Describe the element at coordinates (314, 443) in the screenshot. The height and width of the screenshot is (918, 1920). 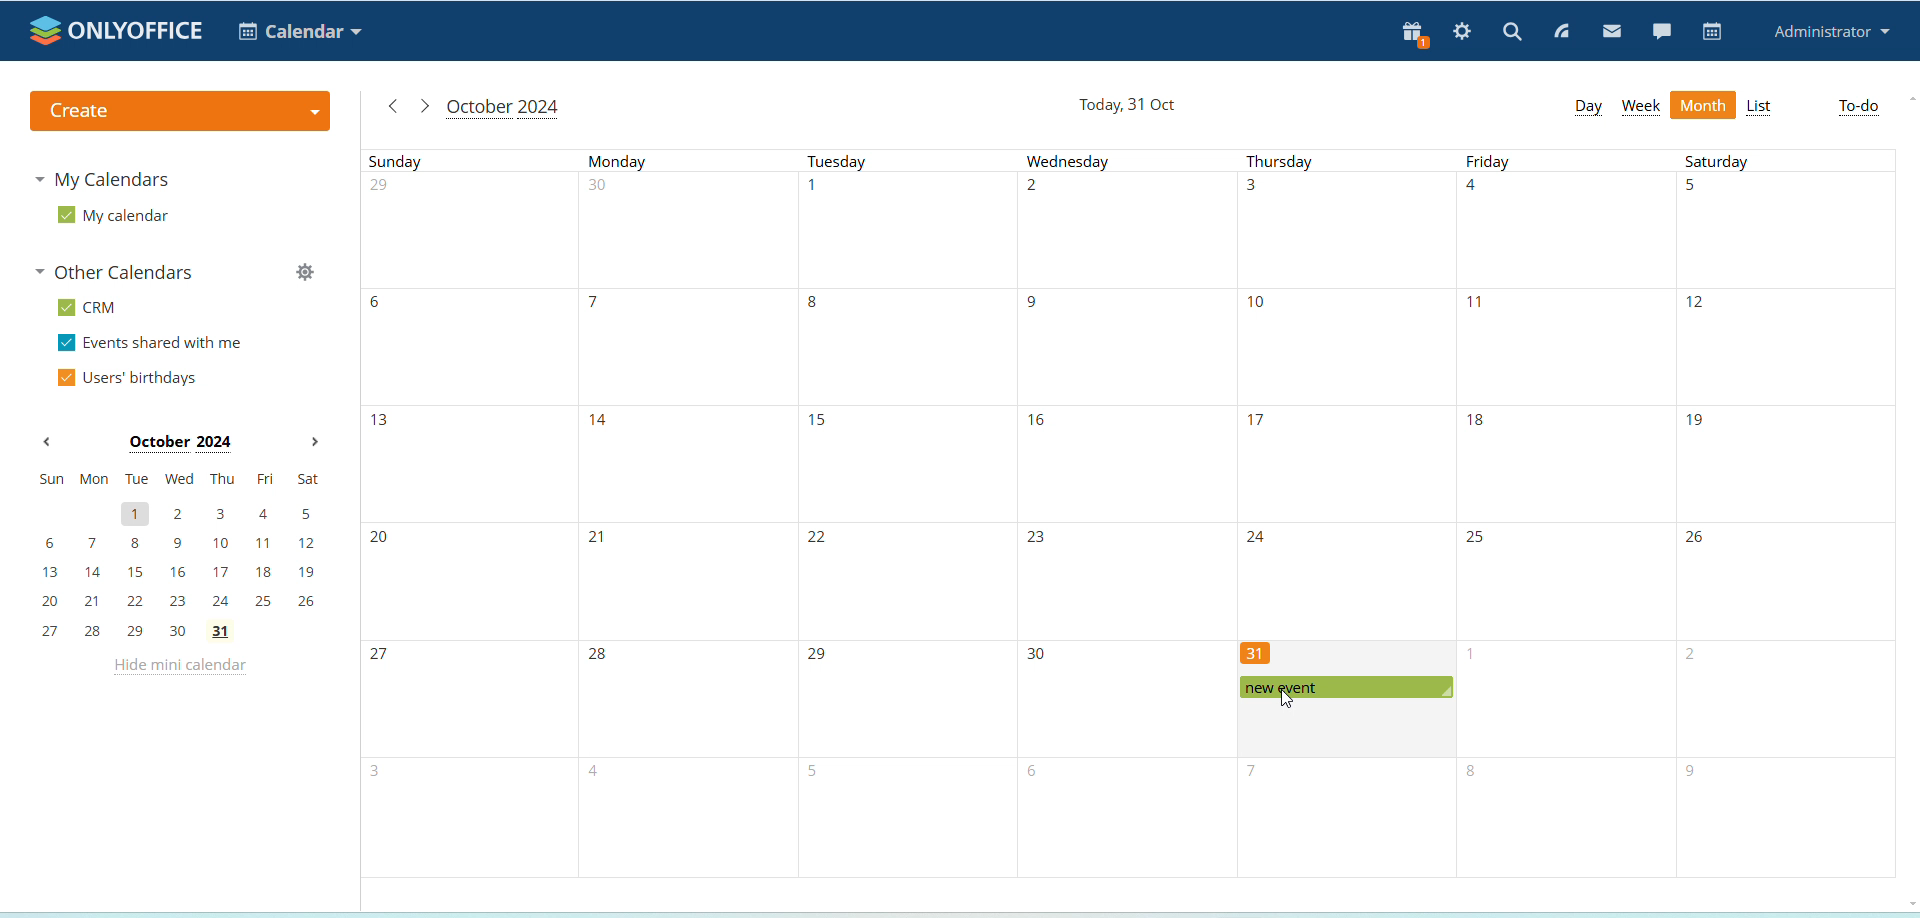
I see `next month` at that location.